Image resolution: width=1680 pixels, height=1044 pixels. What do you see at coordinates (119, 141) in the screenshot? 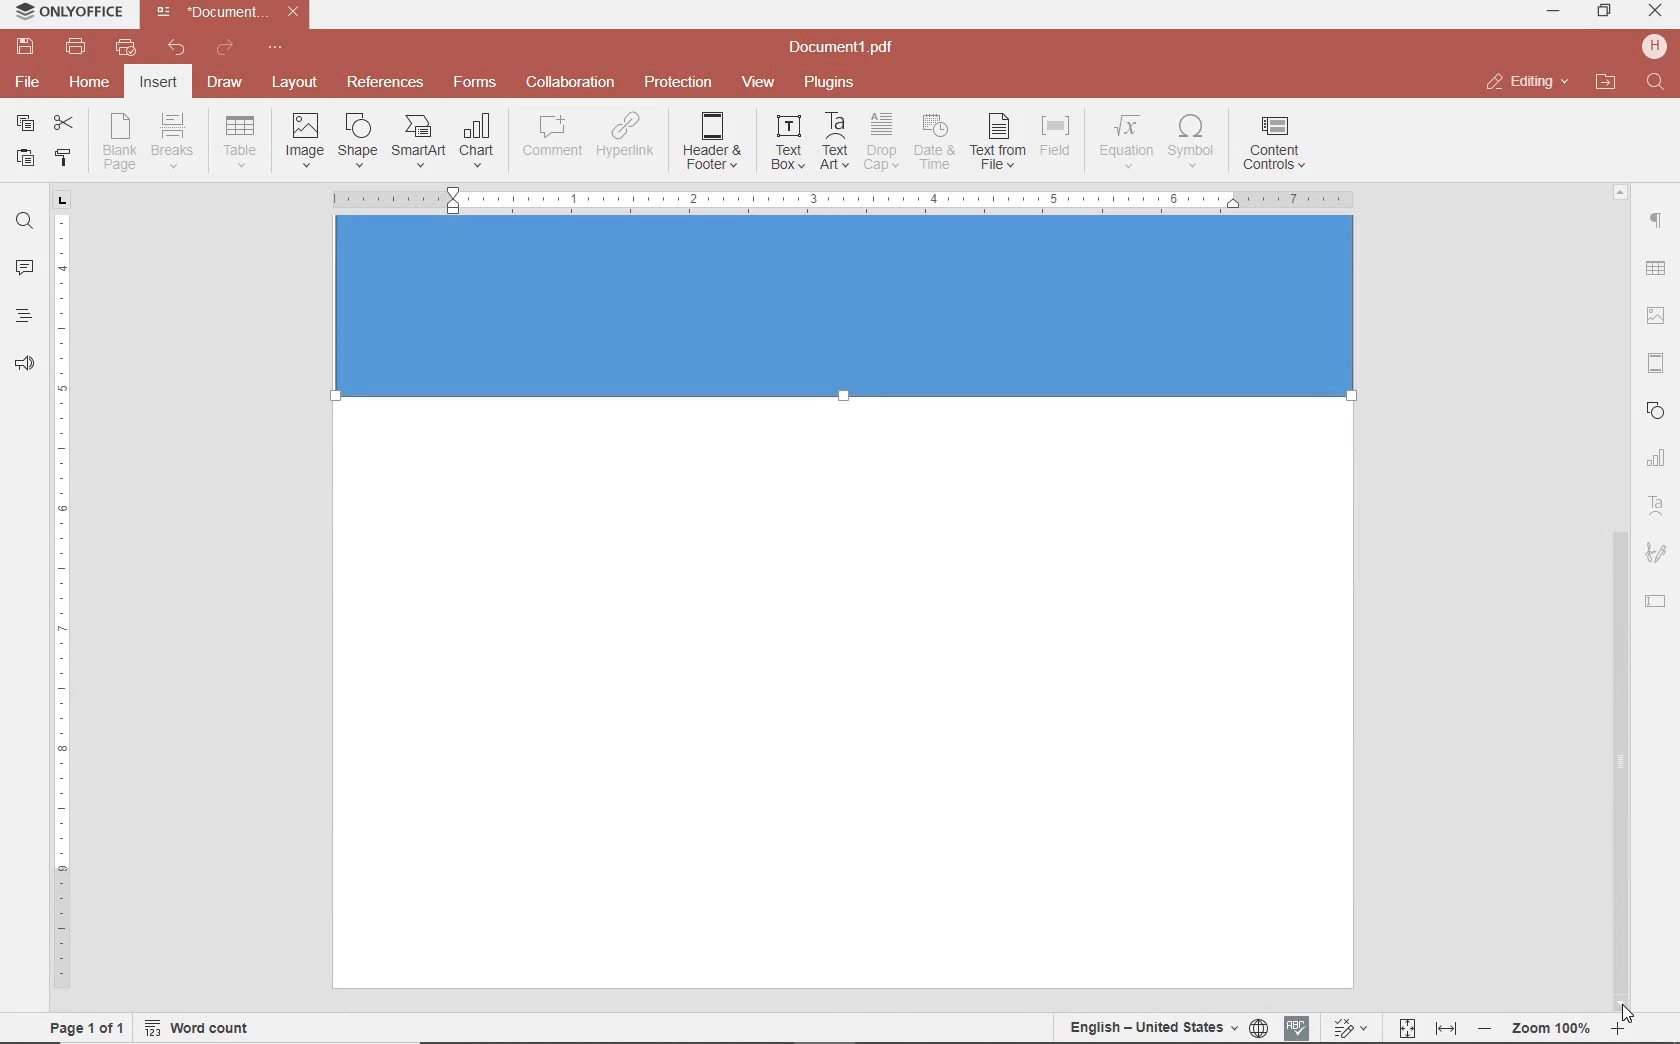
I see `INSERT BLANK PAGE` at bounding box center [119, 141].